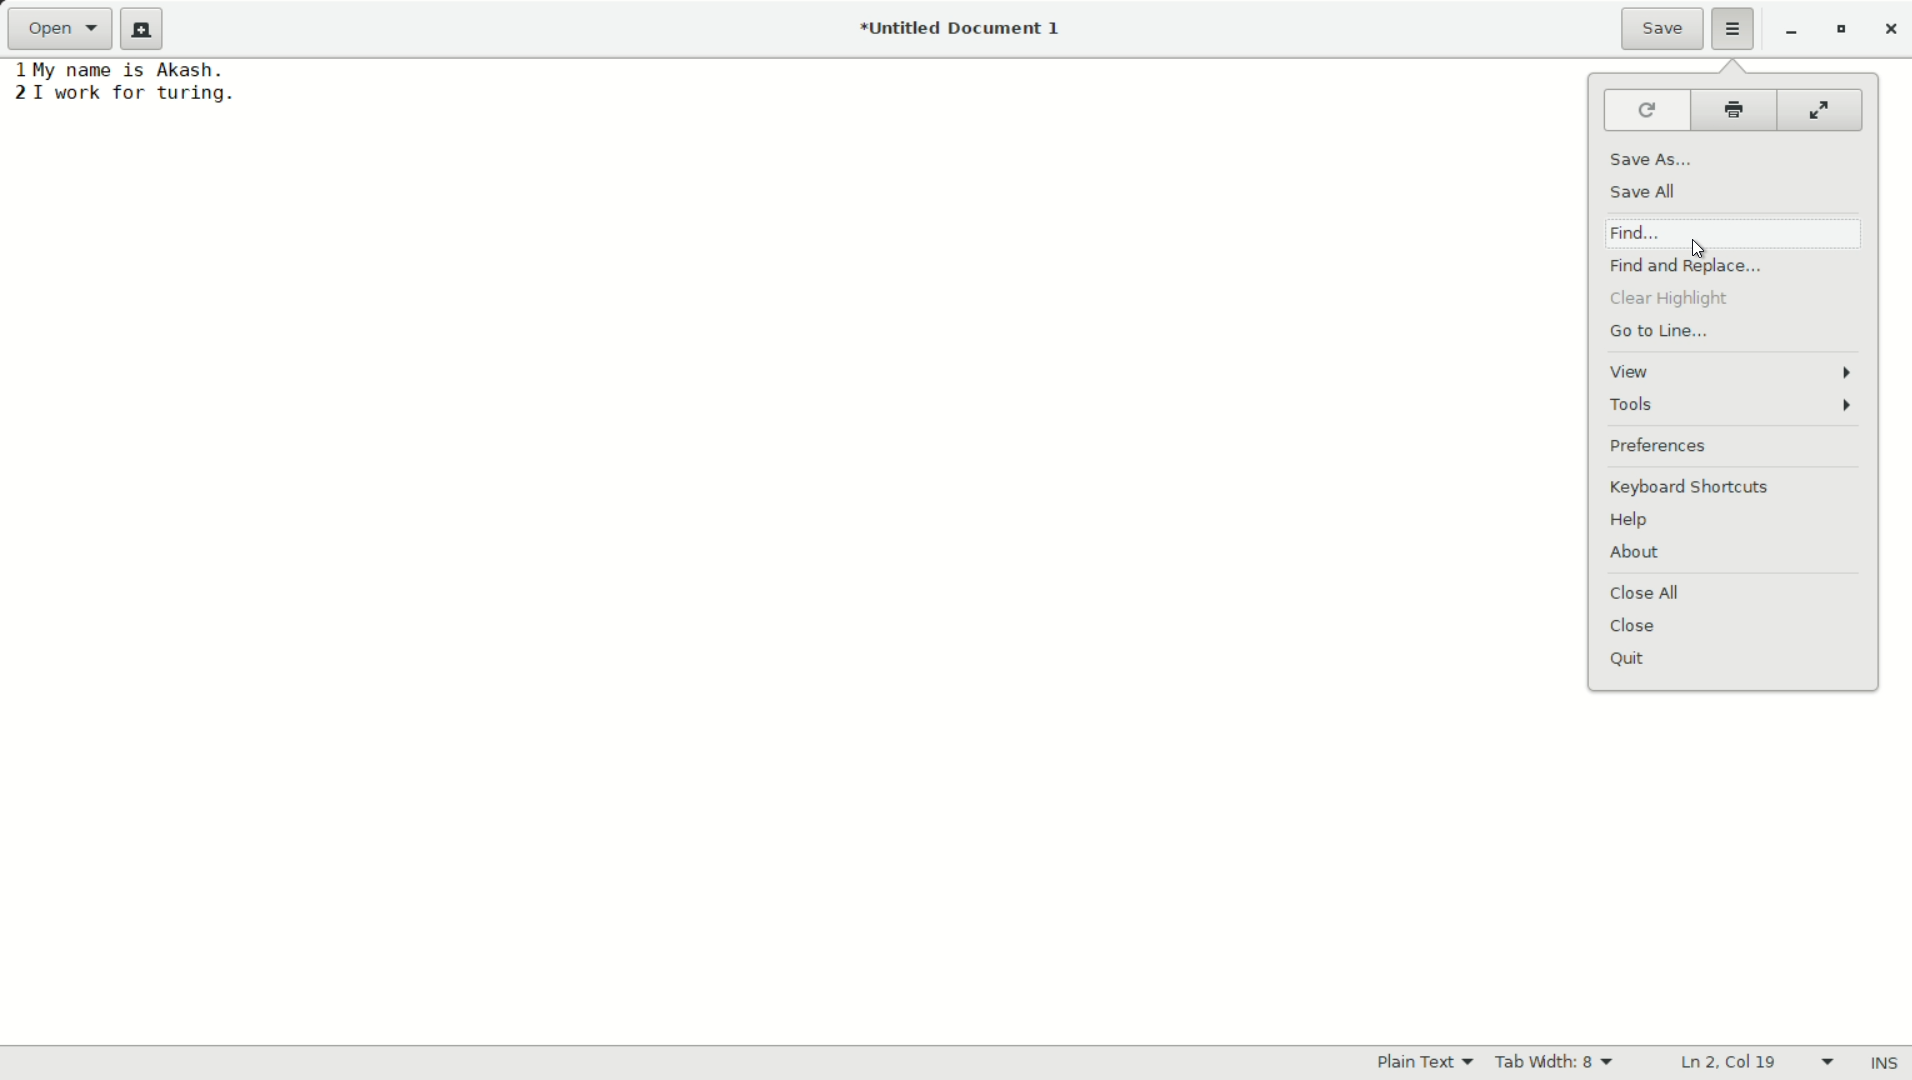 This screenshot has height=1080, width=1912. What do you see at coordinates (1649, 113) in the screenshot?
I see `reload` at bounding box center [1649, 113].